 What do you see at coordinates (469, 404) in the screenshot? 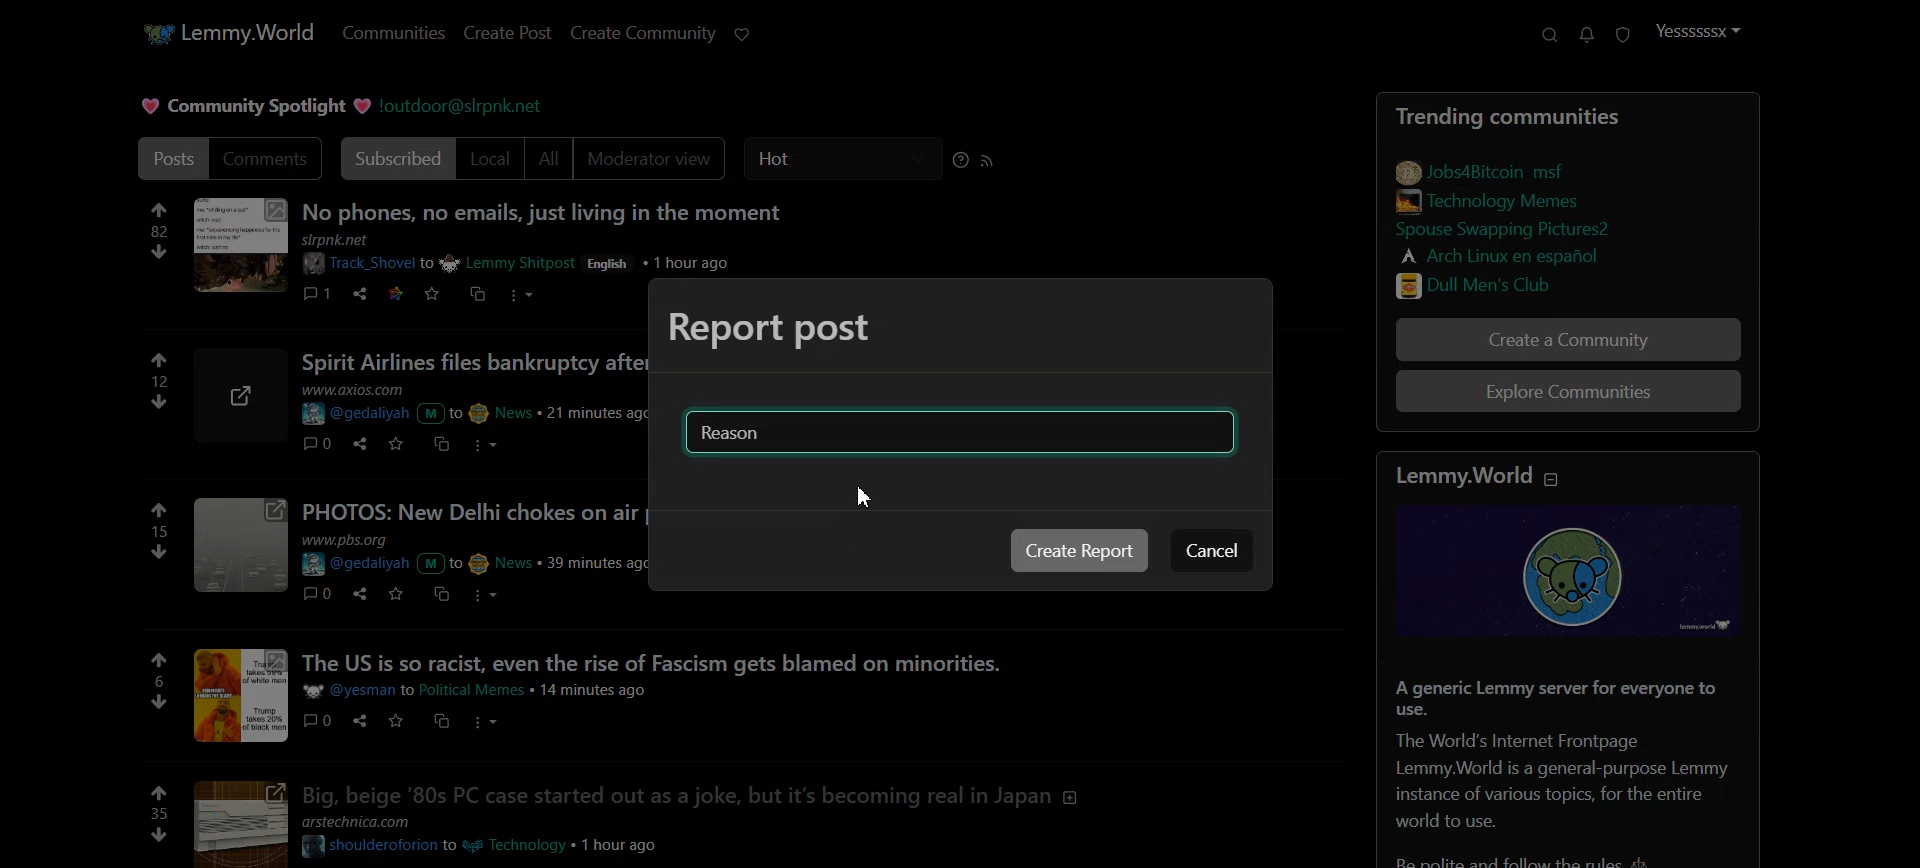
I see `post details` at bounding box center [469, 404].